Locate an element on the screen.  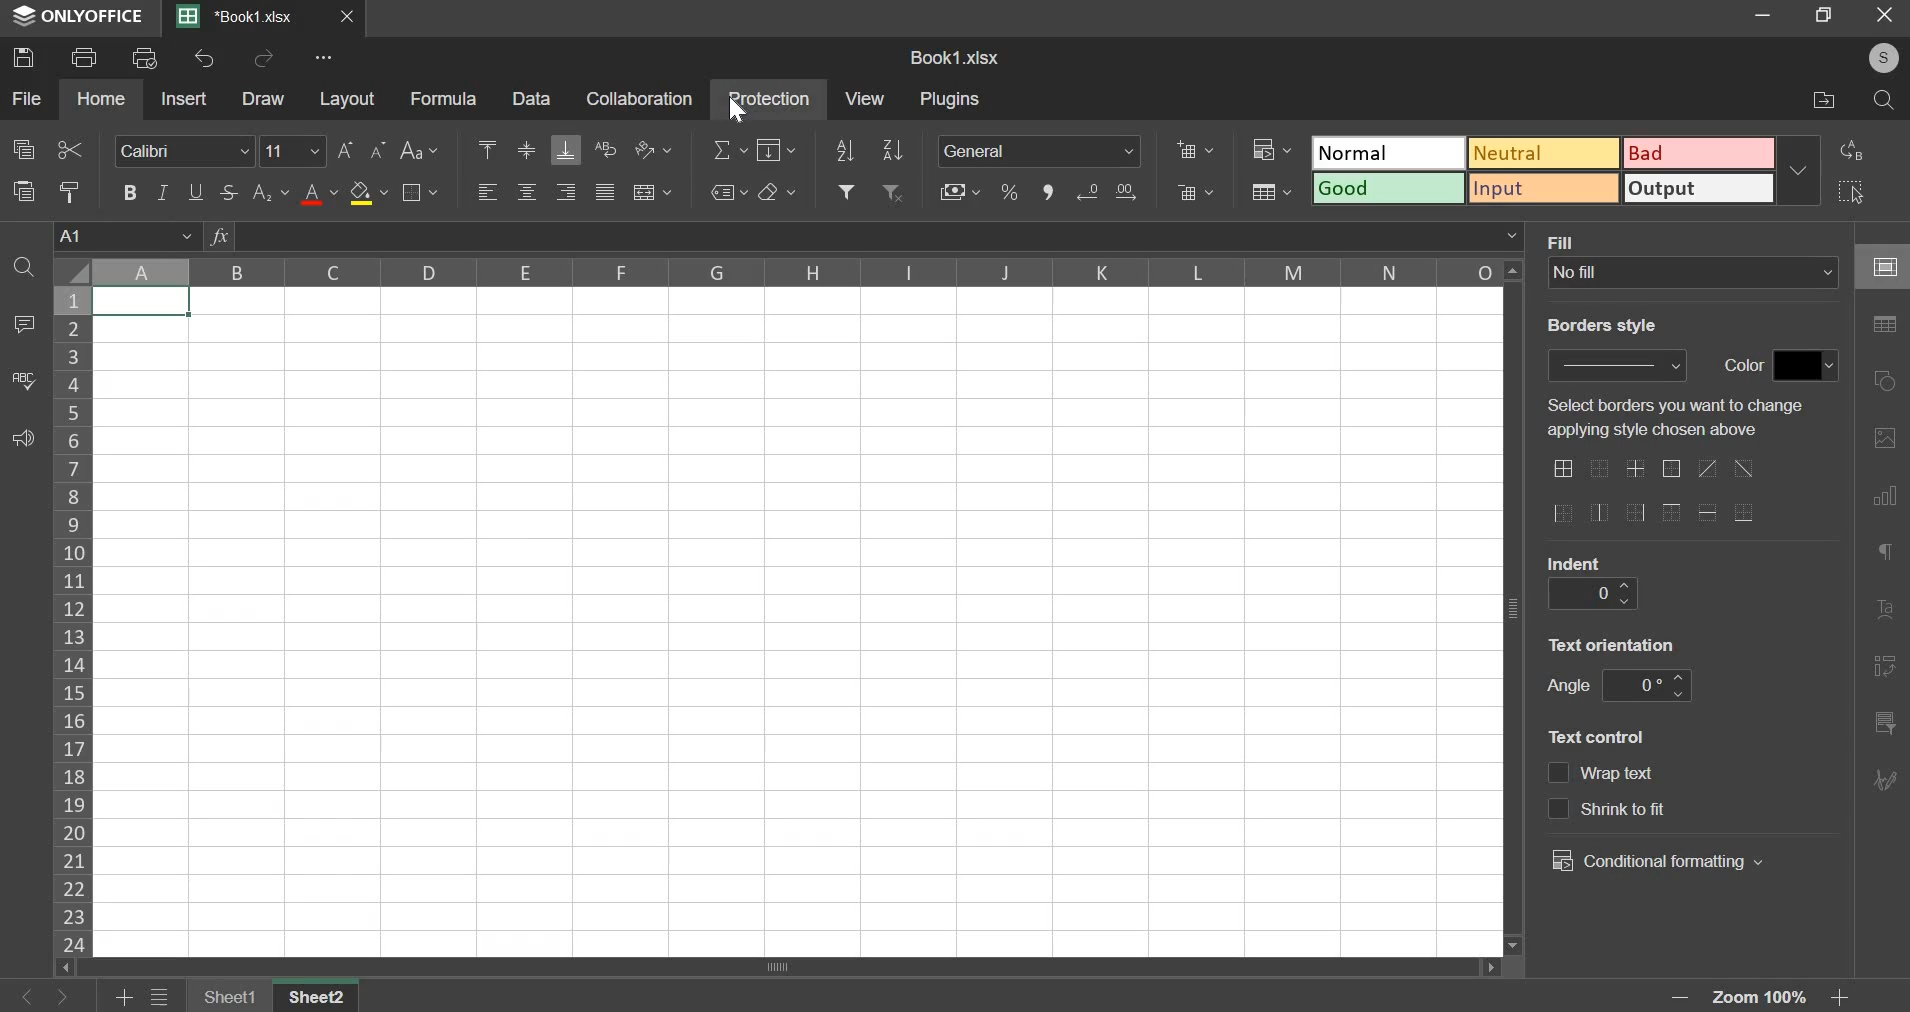
border options is located at coordinates (1706, 468).